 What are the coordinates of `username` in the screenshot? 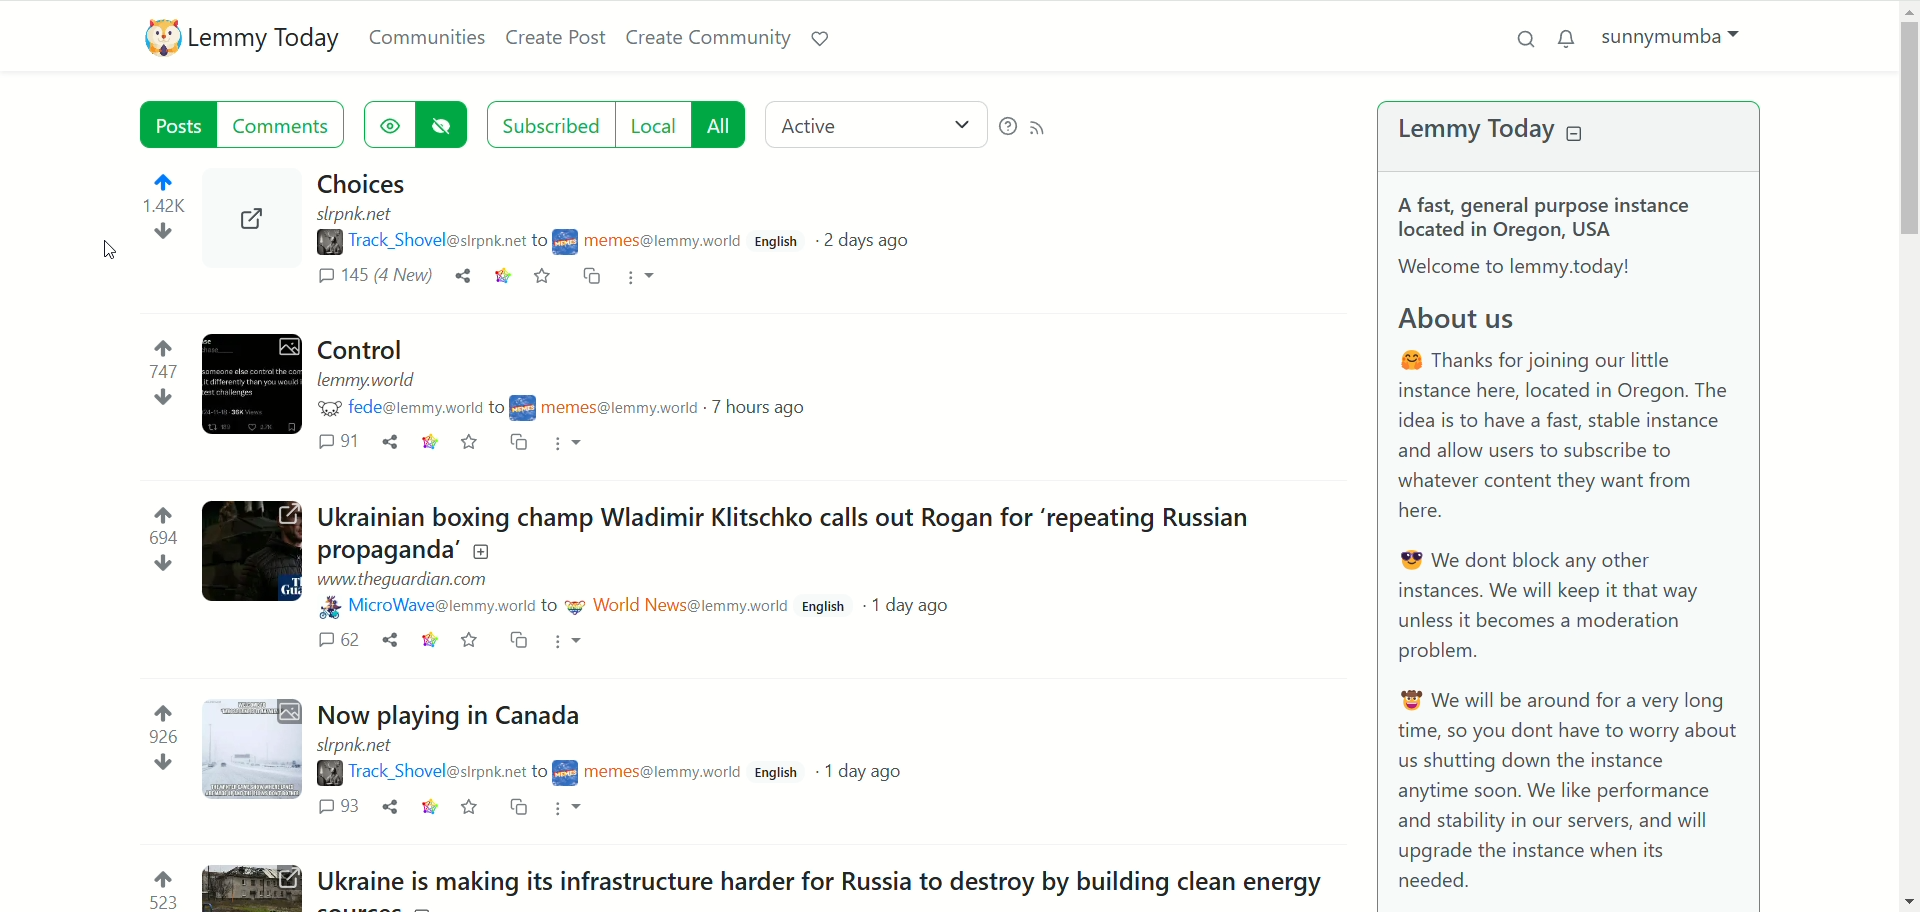 It's located at (692, 603).